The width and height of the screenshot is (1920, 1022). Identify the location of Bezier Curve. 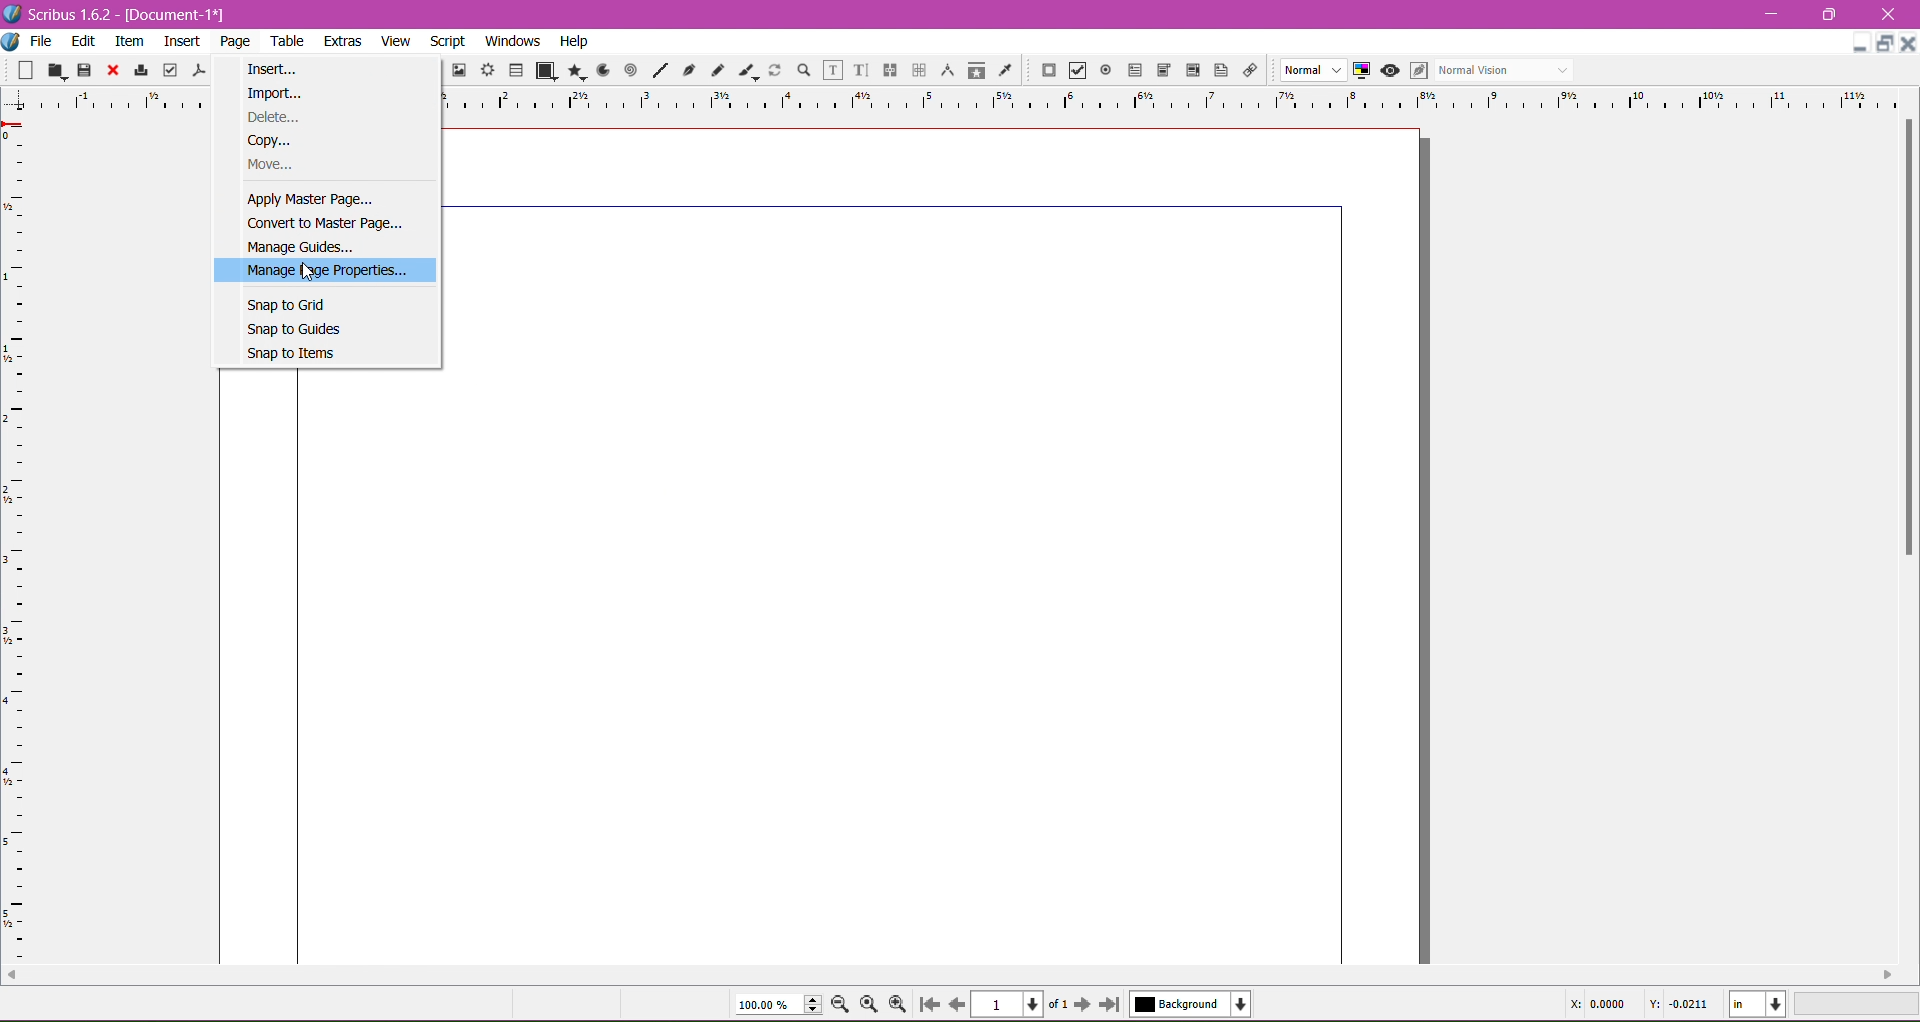
(691, 71).